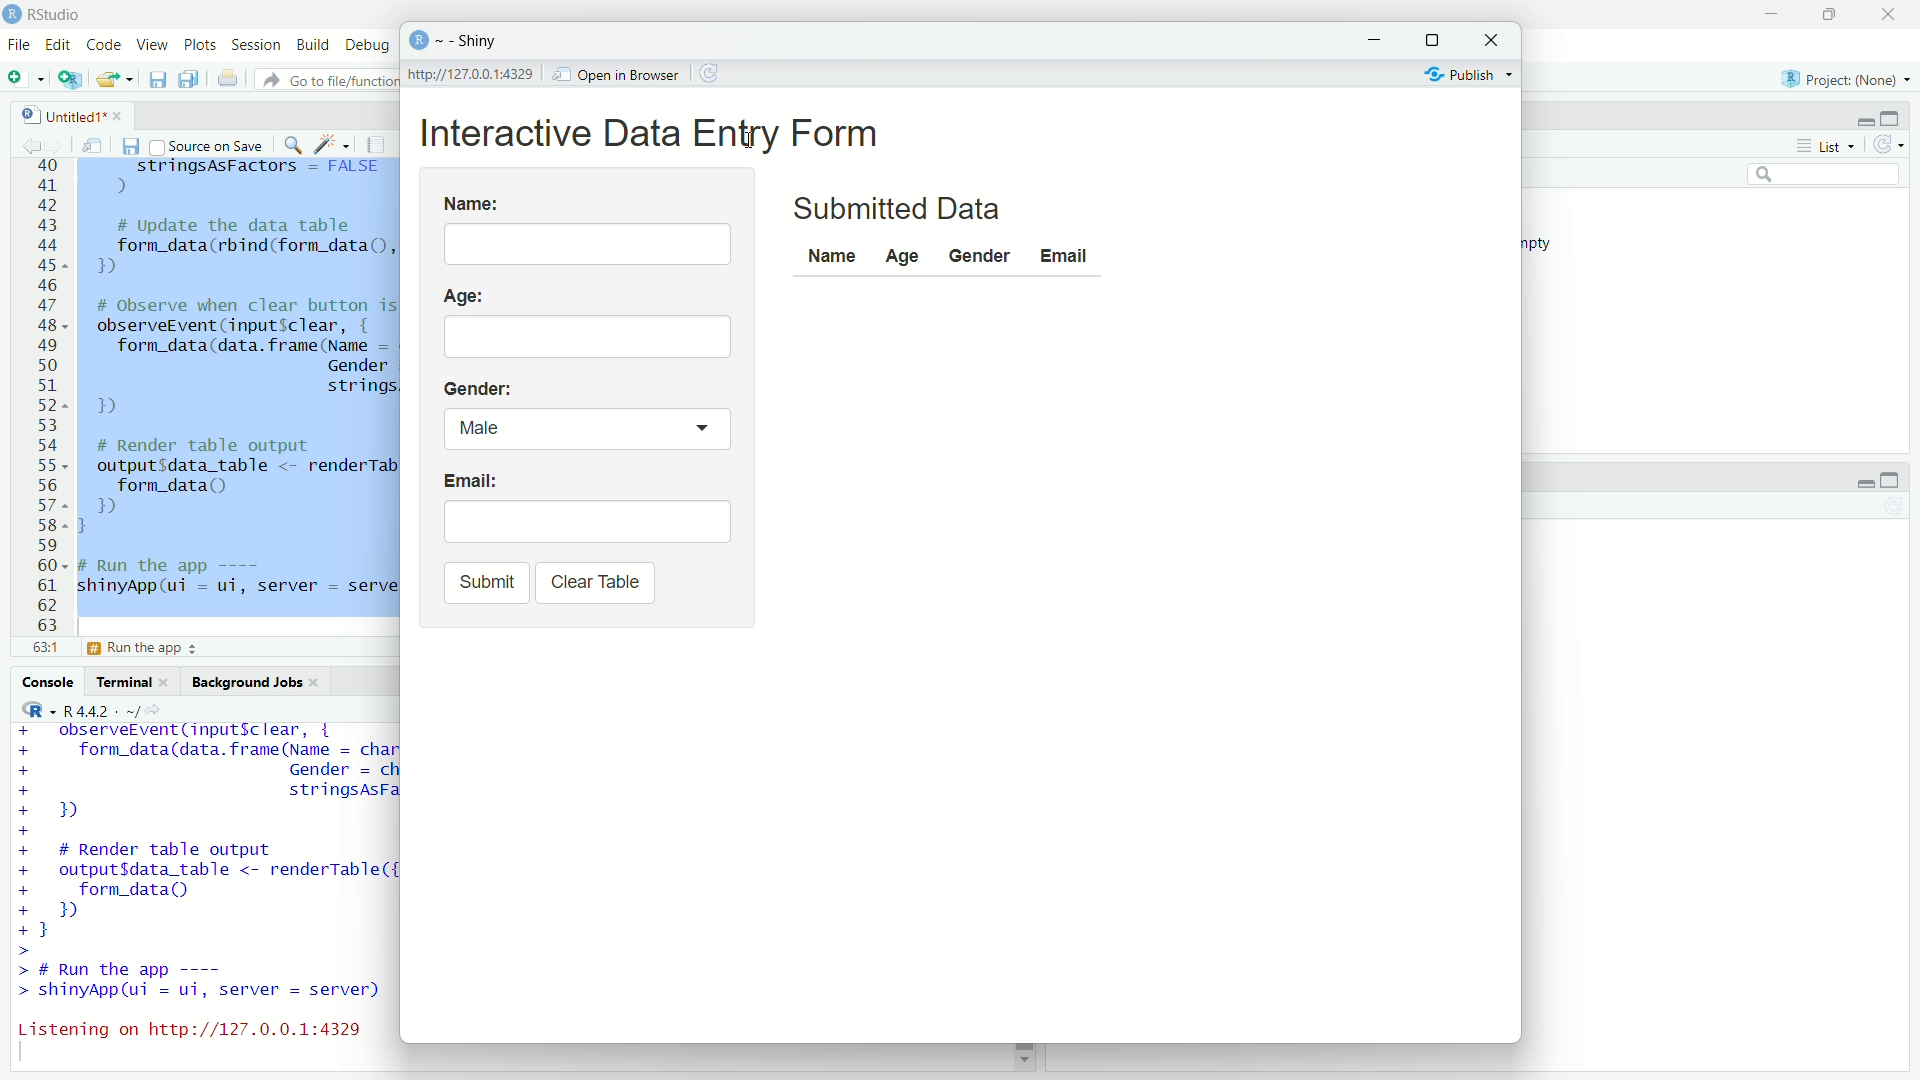 This screenshot has height=1080, width=1920. I want to click on move down, so click(1023, 1060).